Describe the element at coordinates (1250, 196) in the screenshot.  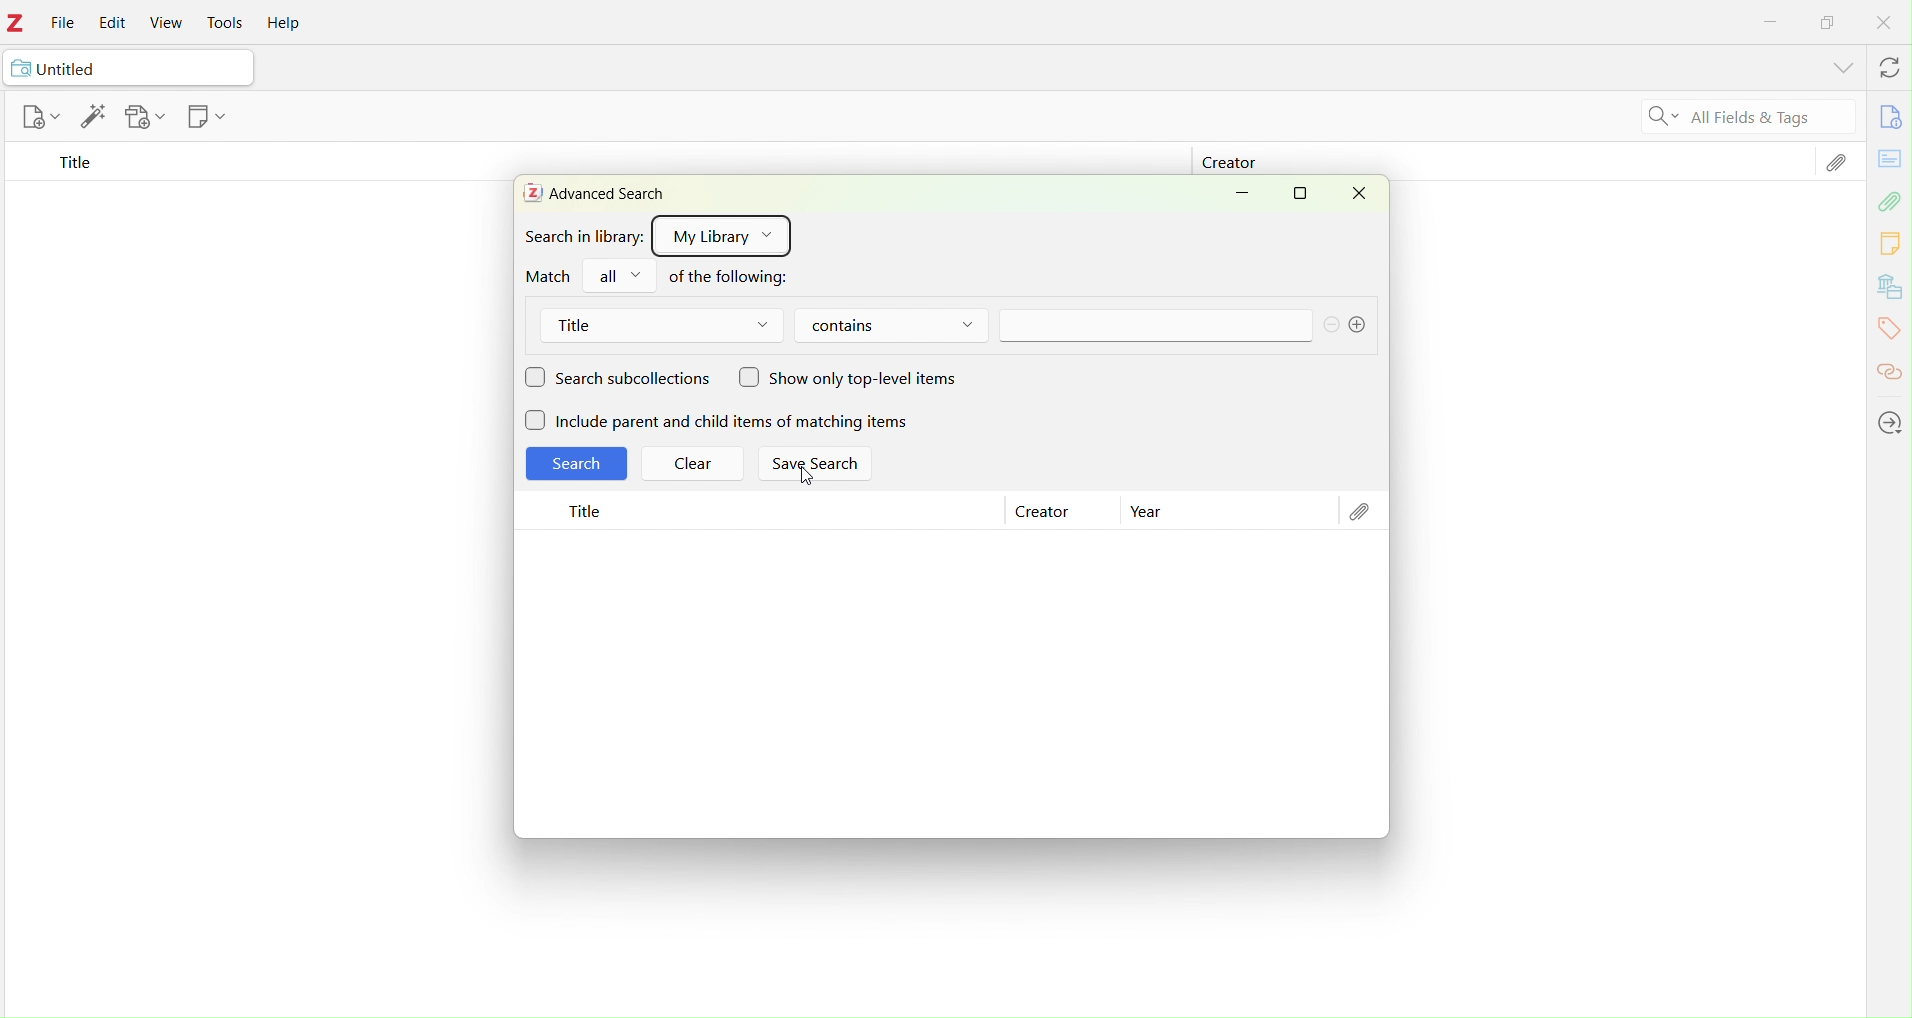
I see `Minimize` at that location.